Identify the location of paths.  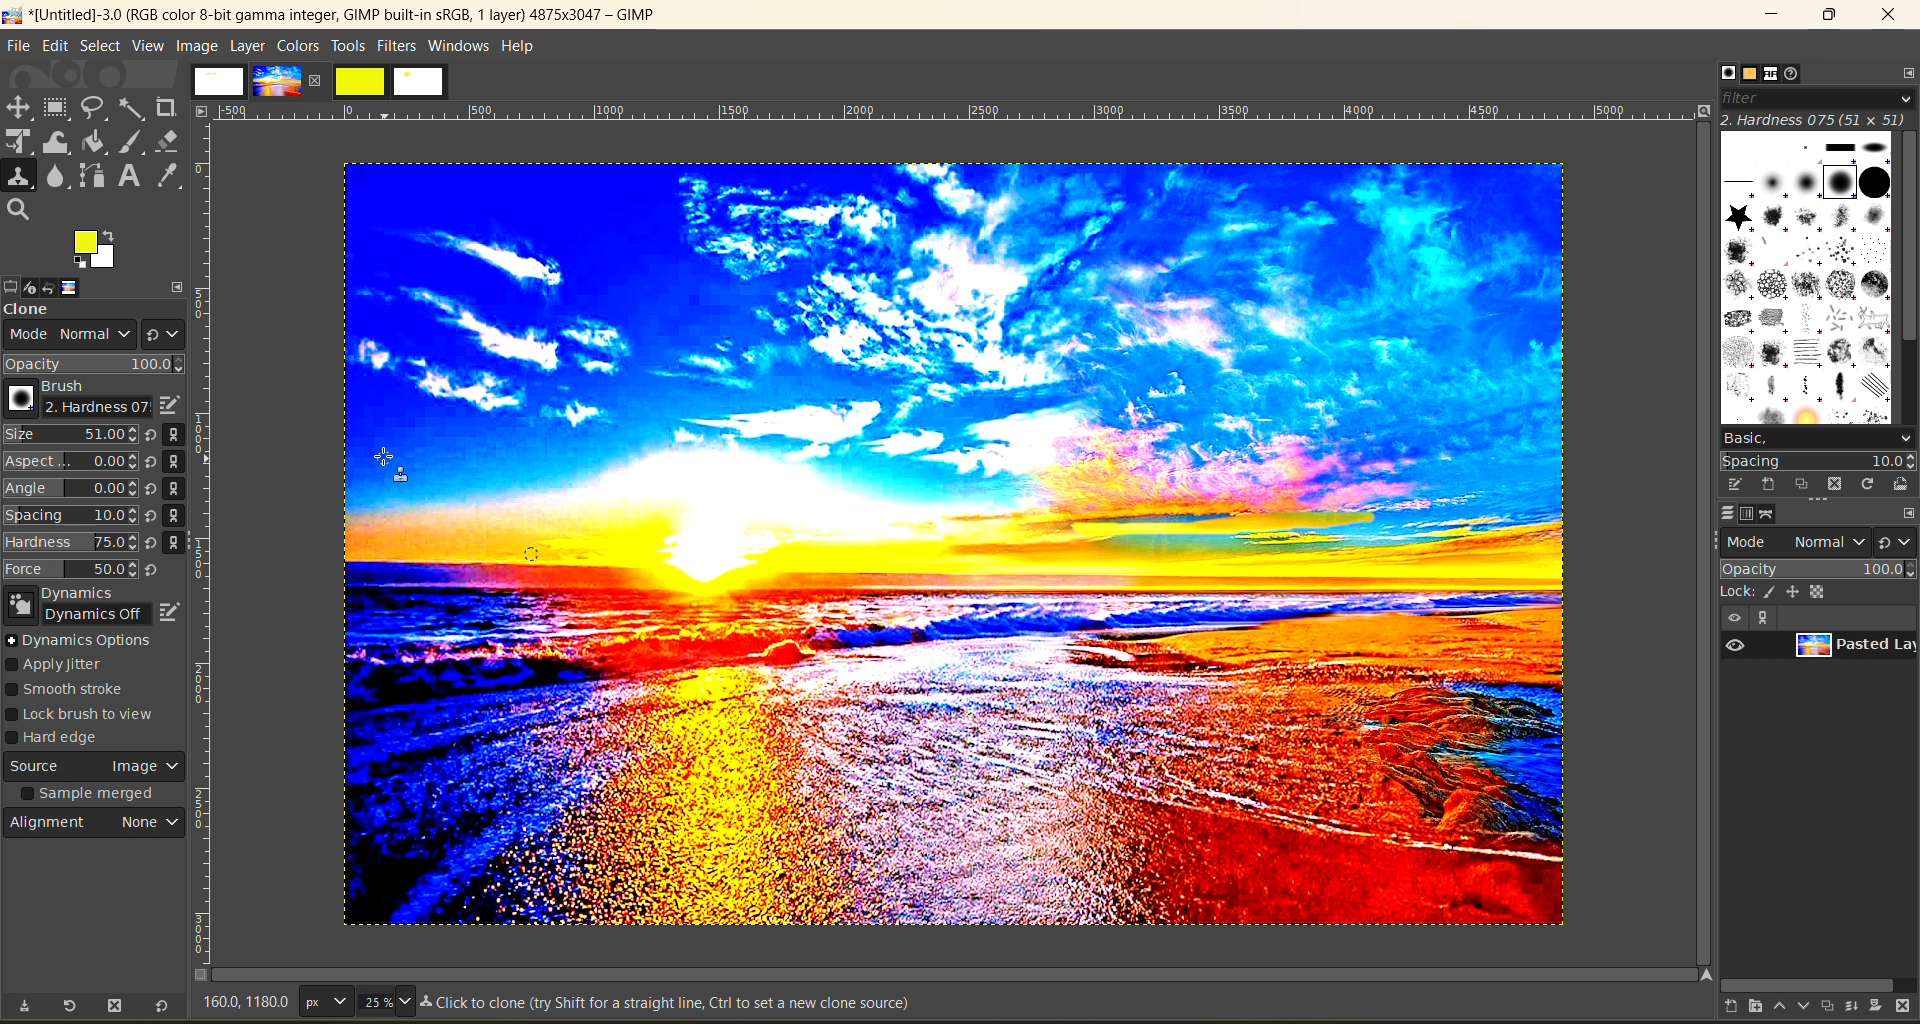
(1776, 514).